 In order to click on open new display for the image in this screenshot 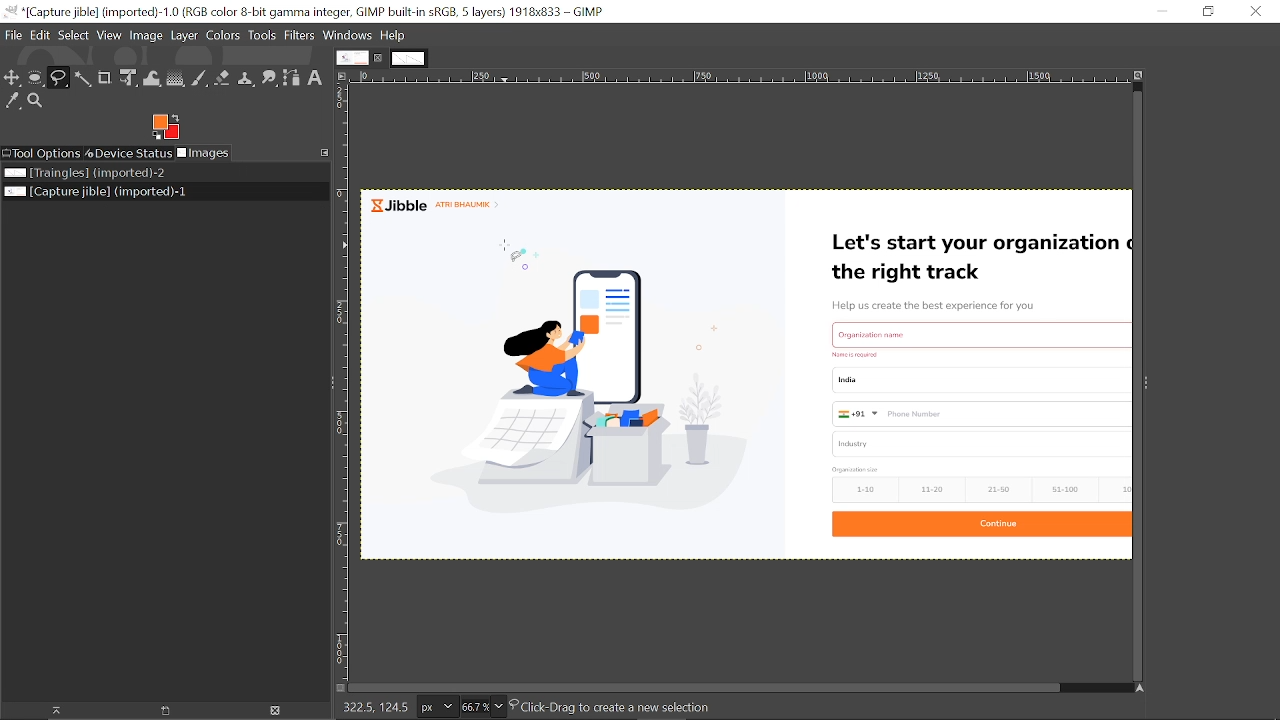, I will do `click(160, 711)`.